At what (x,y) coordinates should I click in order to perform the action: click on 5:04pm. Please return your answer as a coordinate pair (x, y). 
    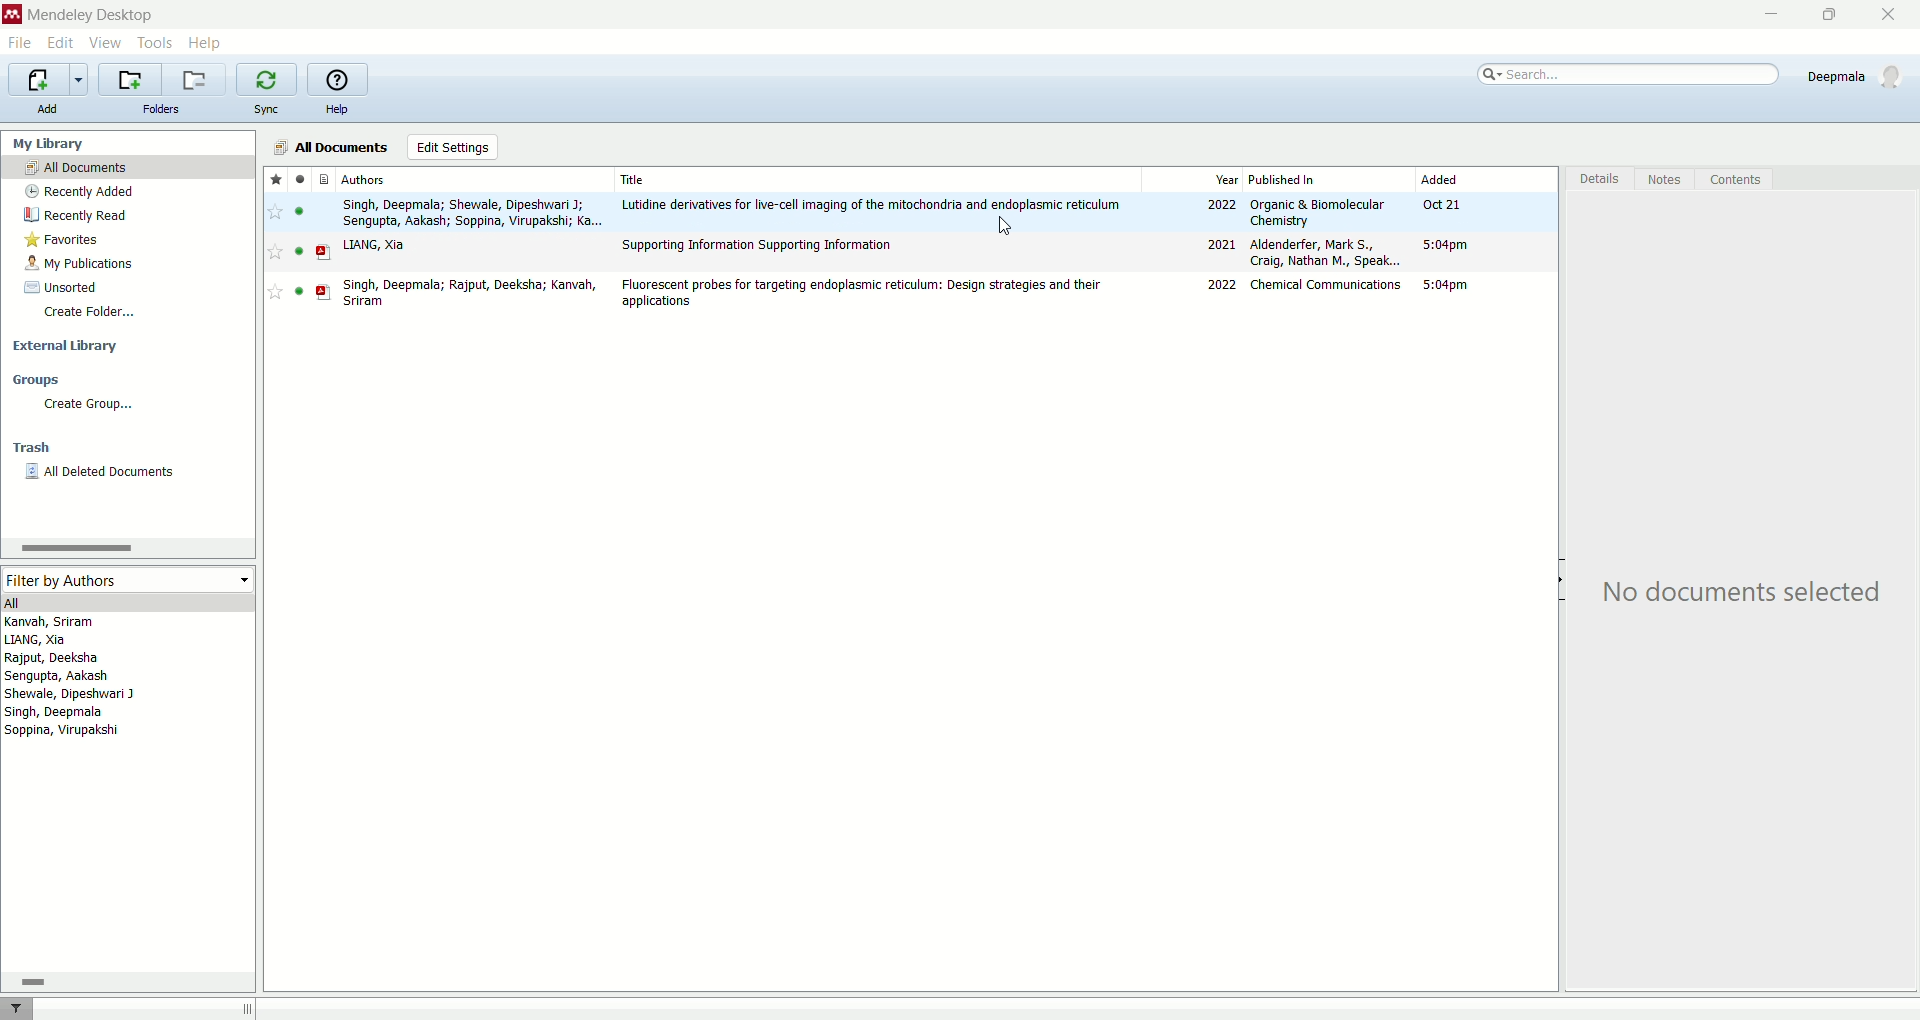
    Looking at the image, I should click on (1446, 244).